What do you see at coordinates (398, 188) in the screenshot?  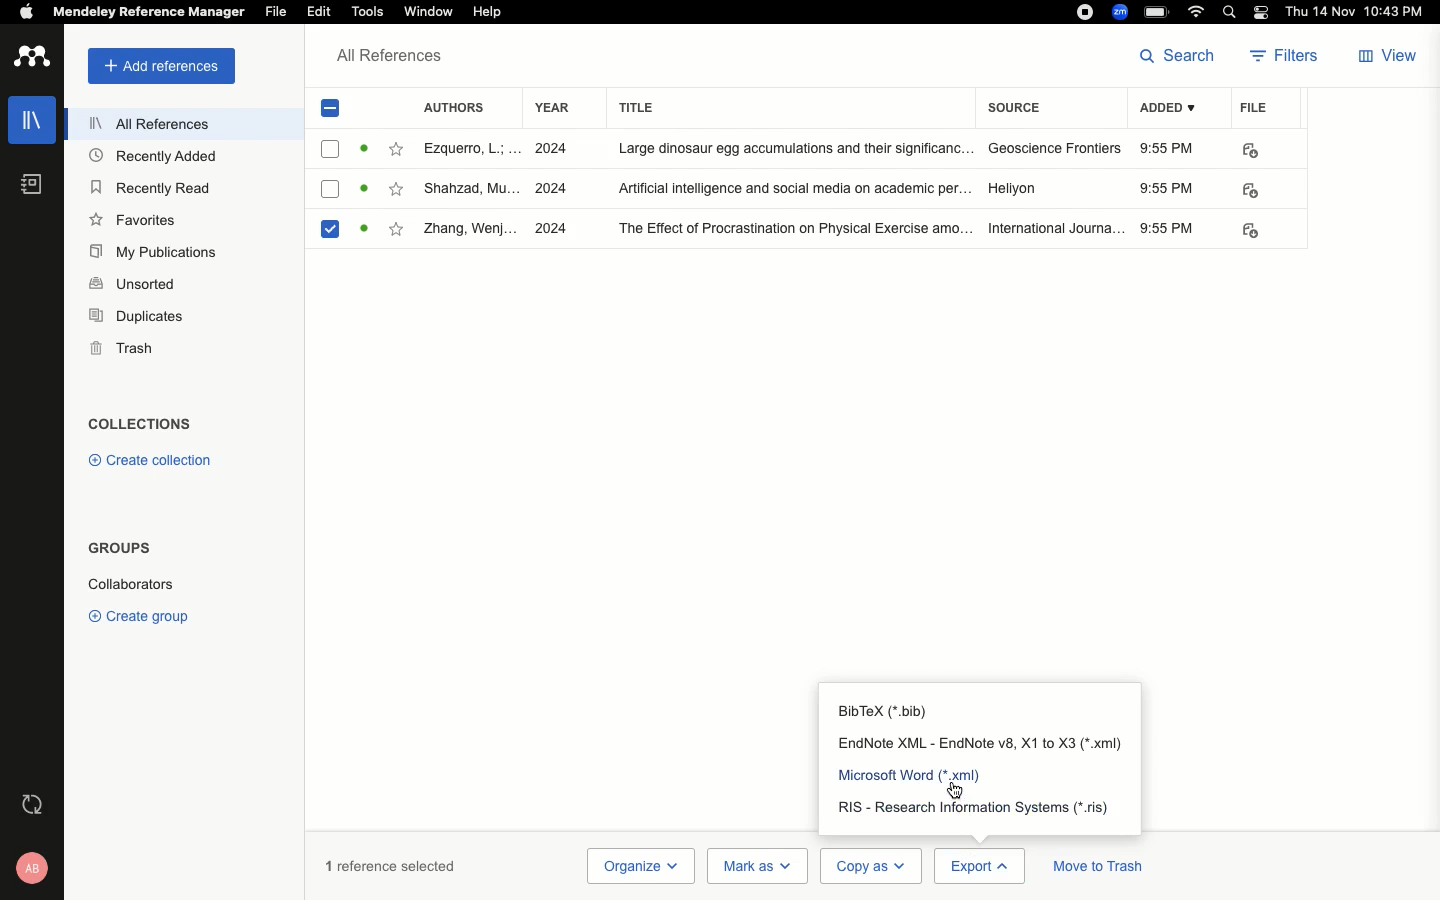 I see `favourite` at bounding box center [398, 188].